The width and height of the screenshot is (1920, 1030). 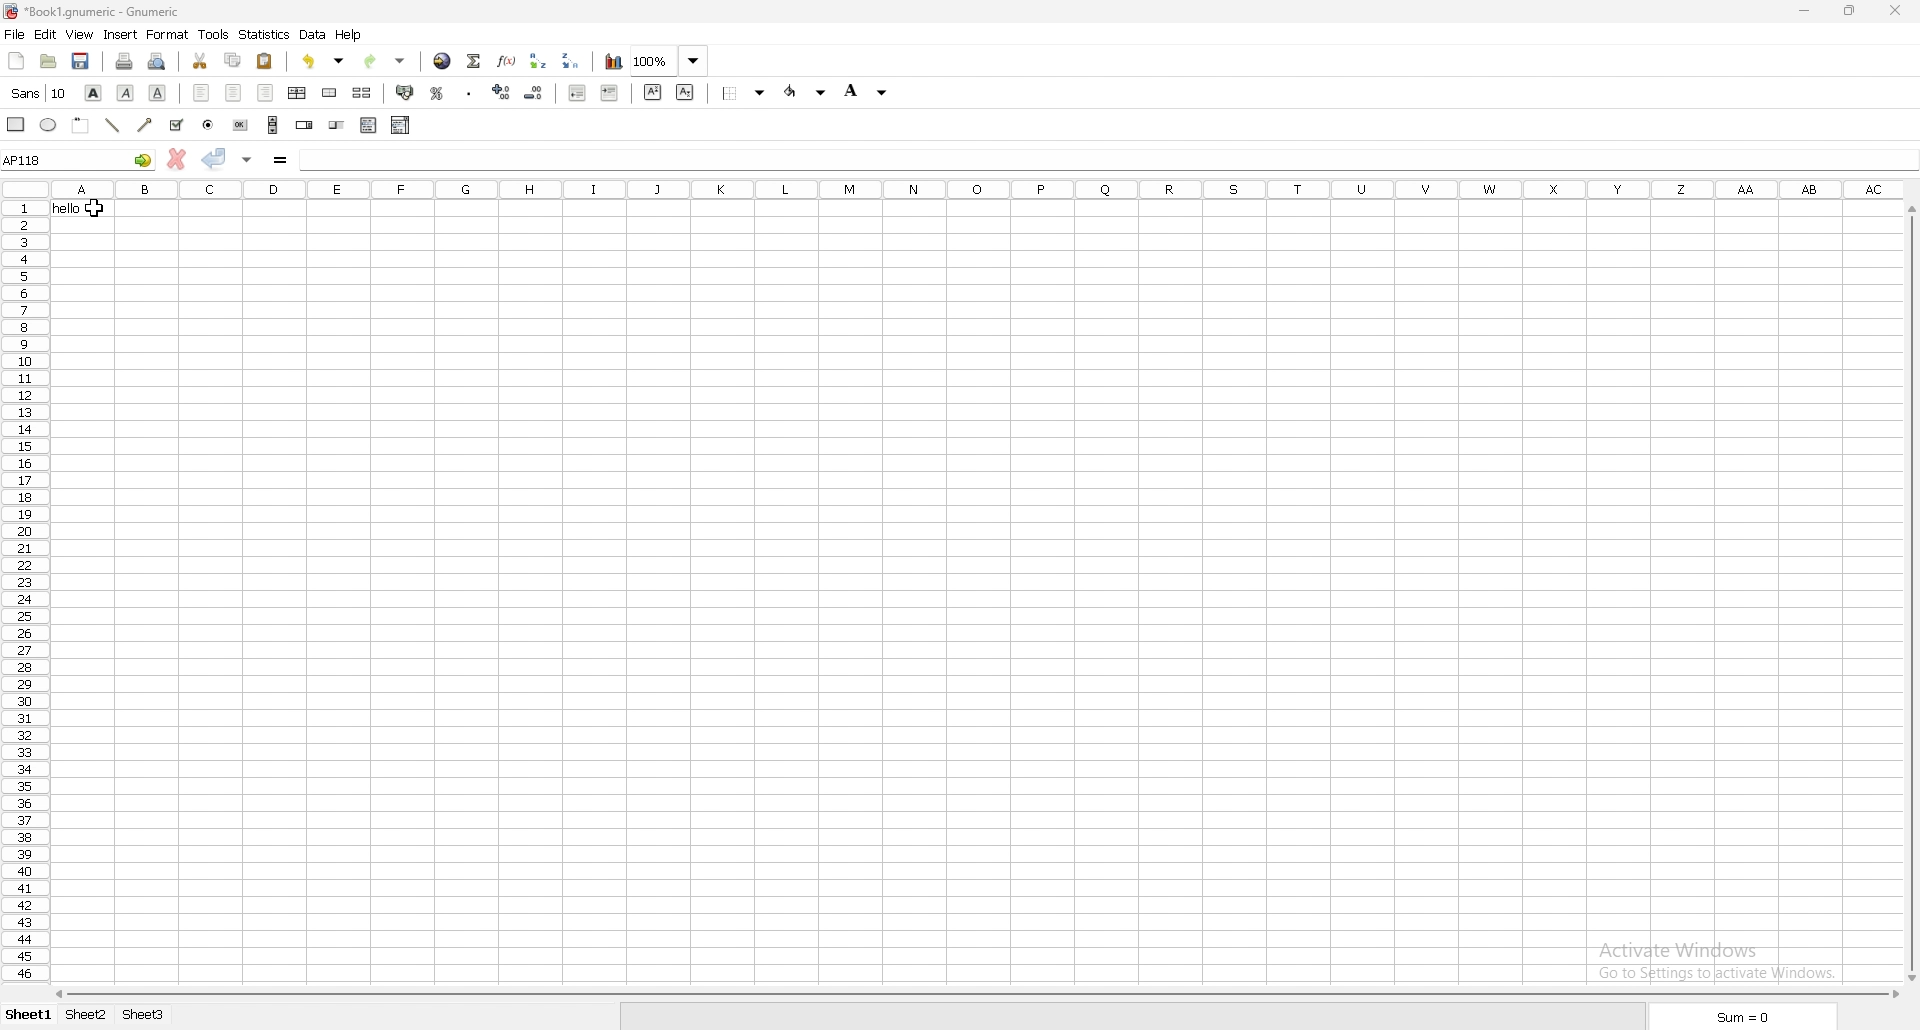 What do you see at coordinates (540, 60) in the screenshot?
I see `sort ascending` at bounding box center [540, 60].